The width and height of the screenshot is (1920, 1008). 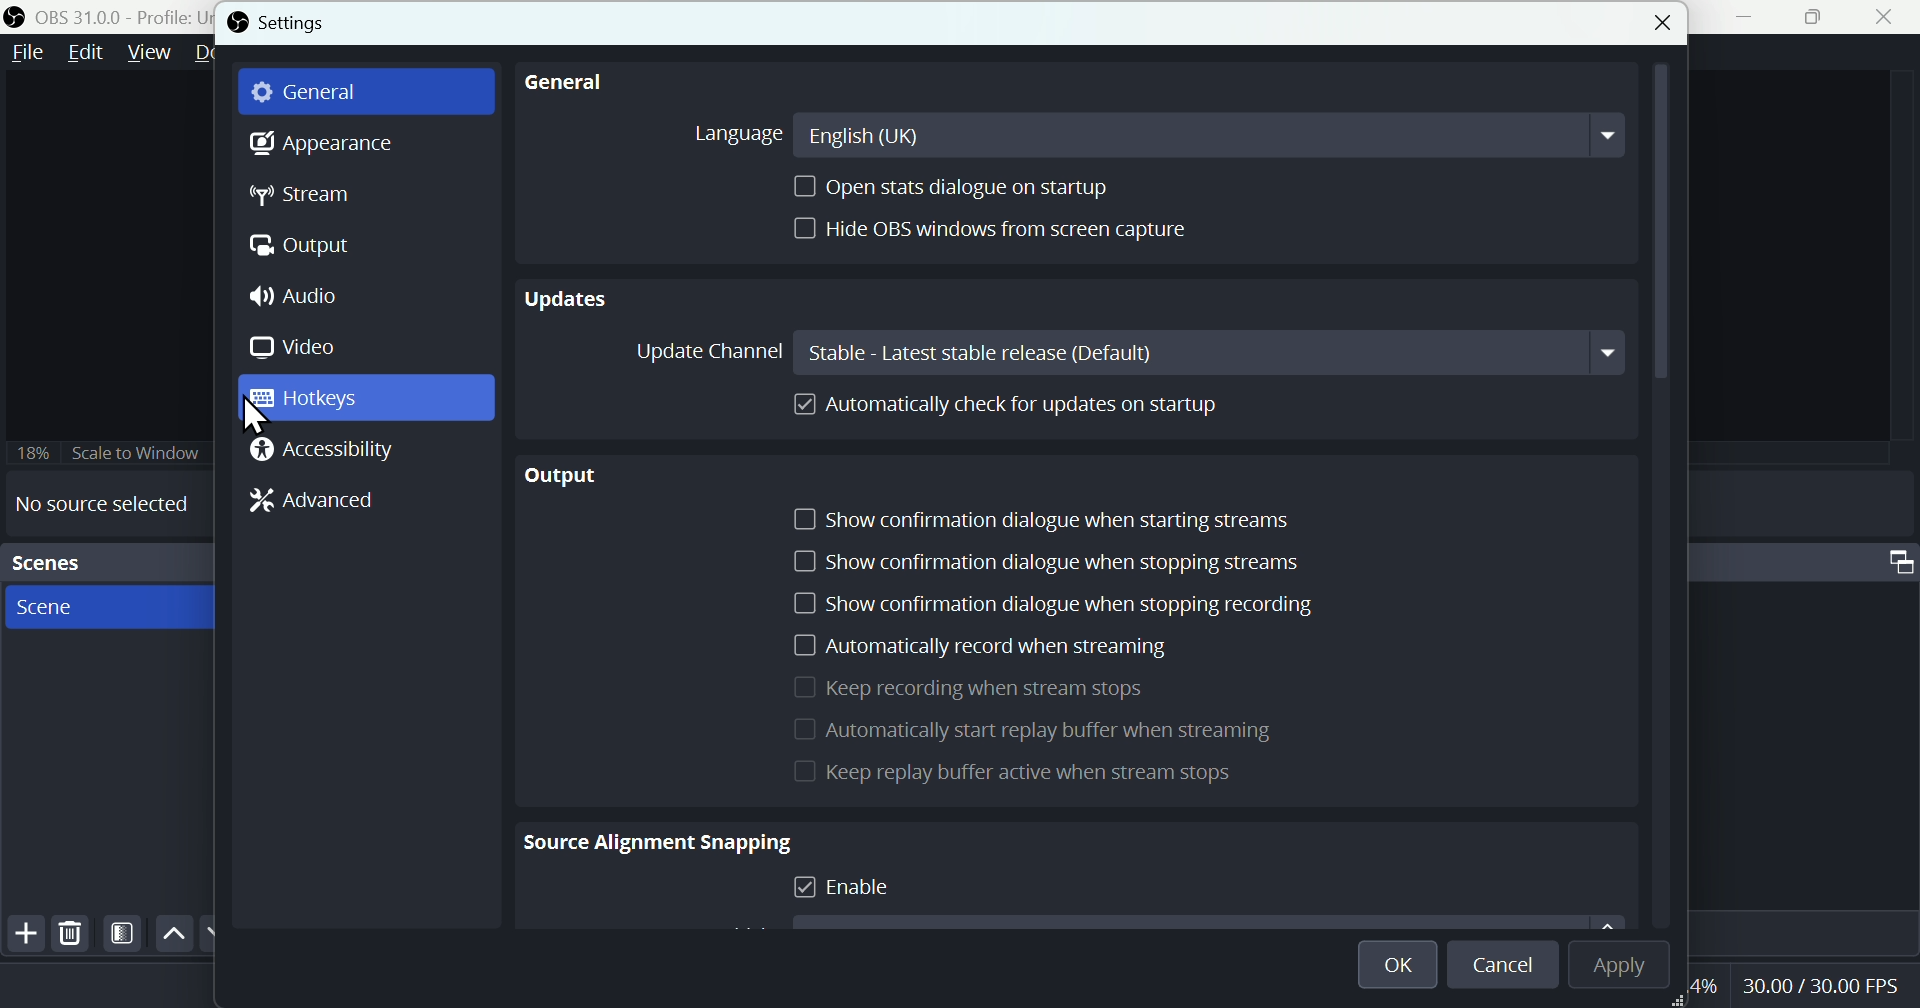 I want to click on Scenes, so click(x=104, y=563).